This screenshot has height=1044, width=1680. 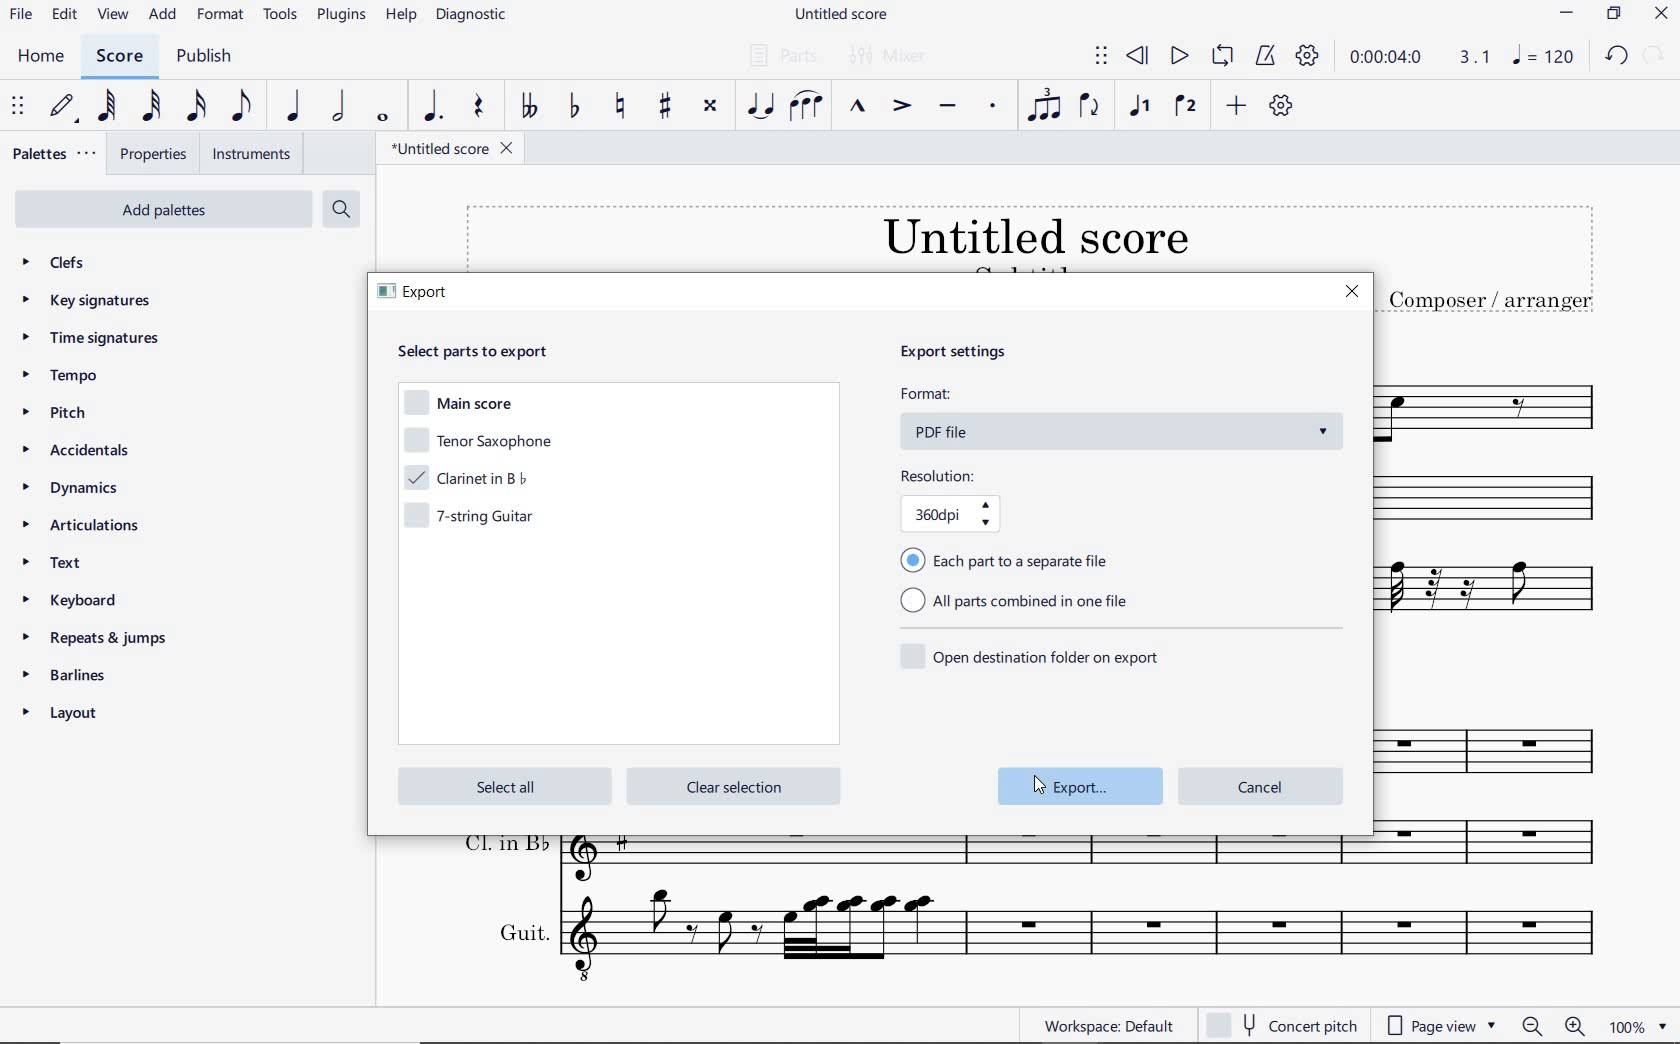 What do you see at coordinates (501, 786) in the screenshot?
I see `select all` at bounding box center [501, 786].